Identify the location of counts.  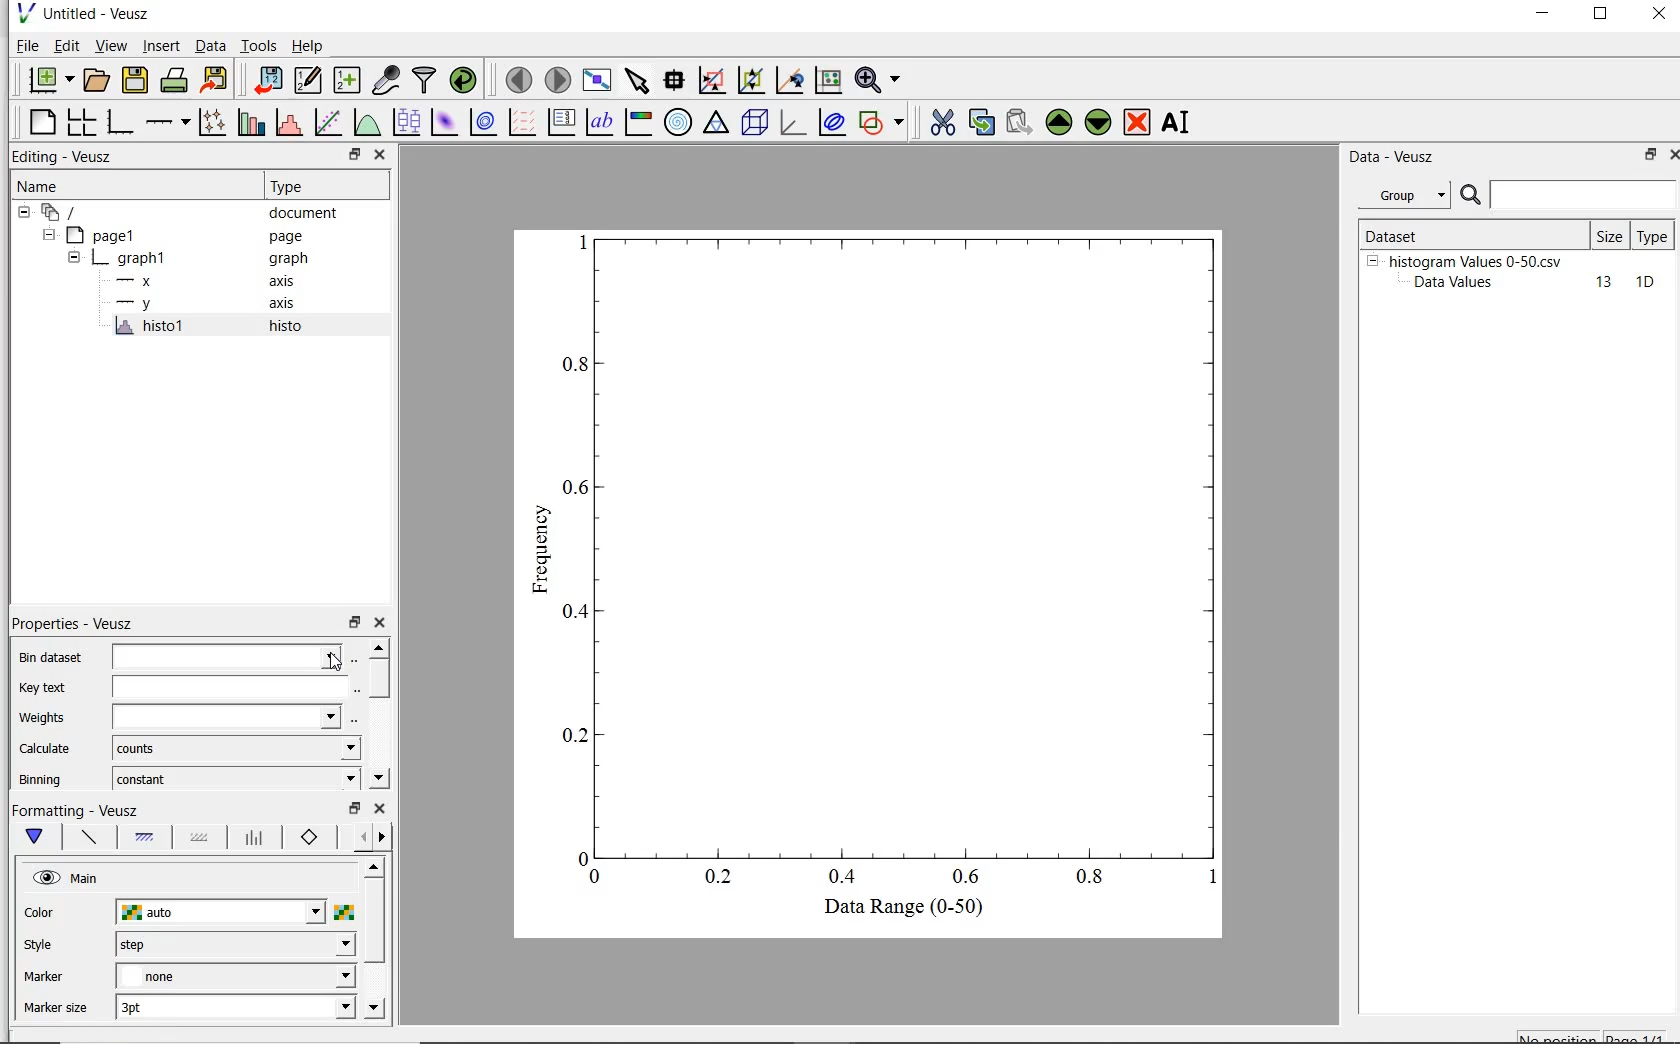
(235, 748).